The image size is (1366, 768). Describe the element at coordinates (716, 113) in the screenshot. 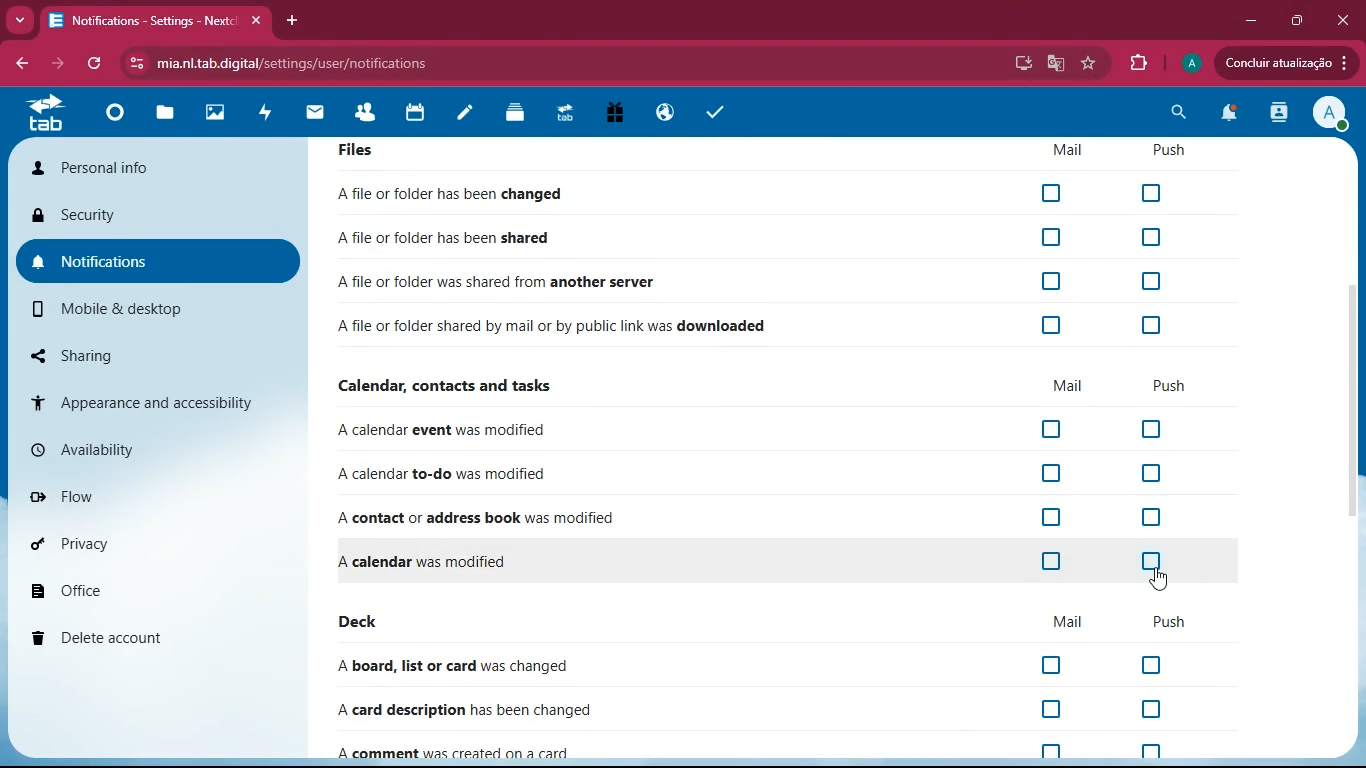

I see `task` at that location.